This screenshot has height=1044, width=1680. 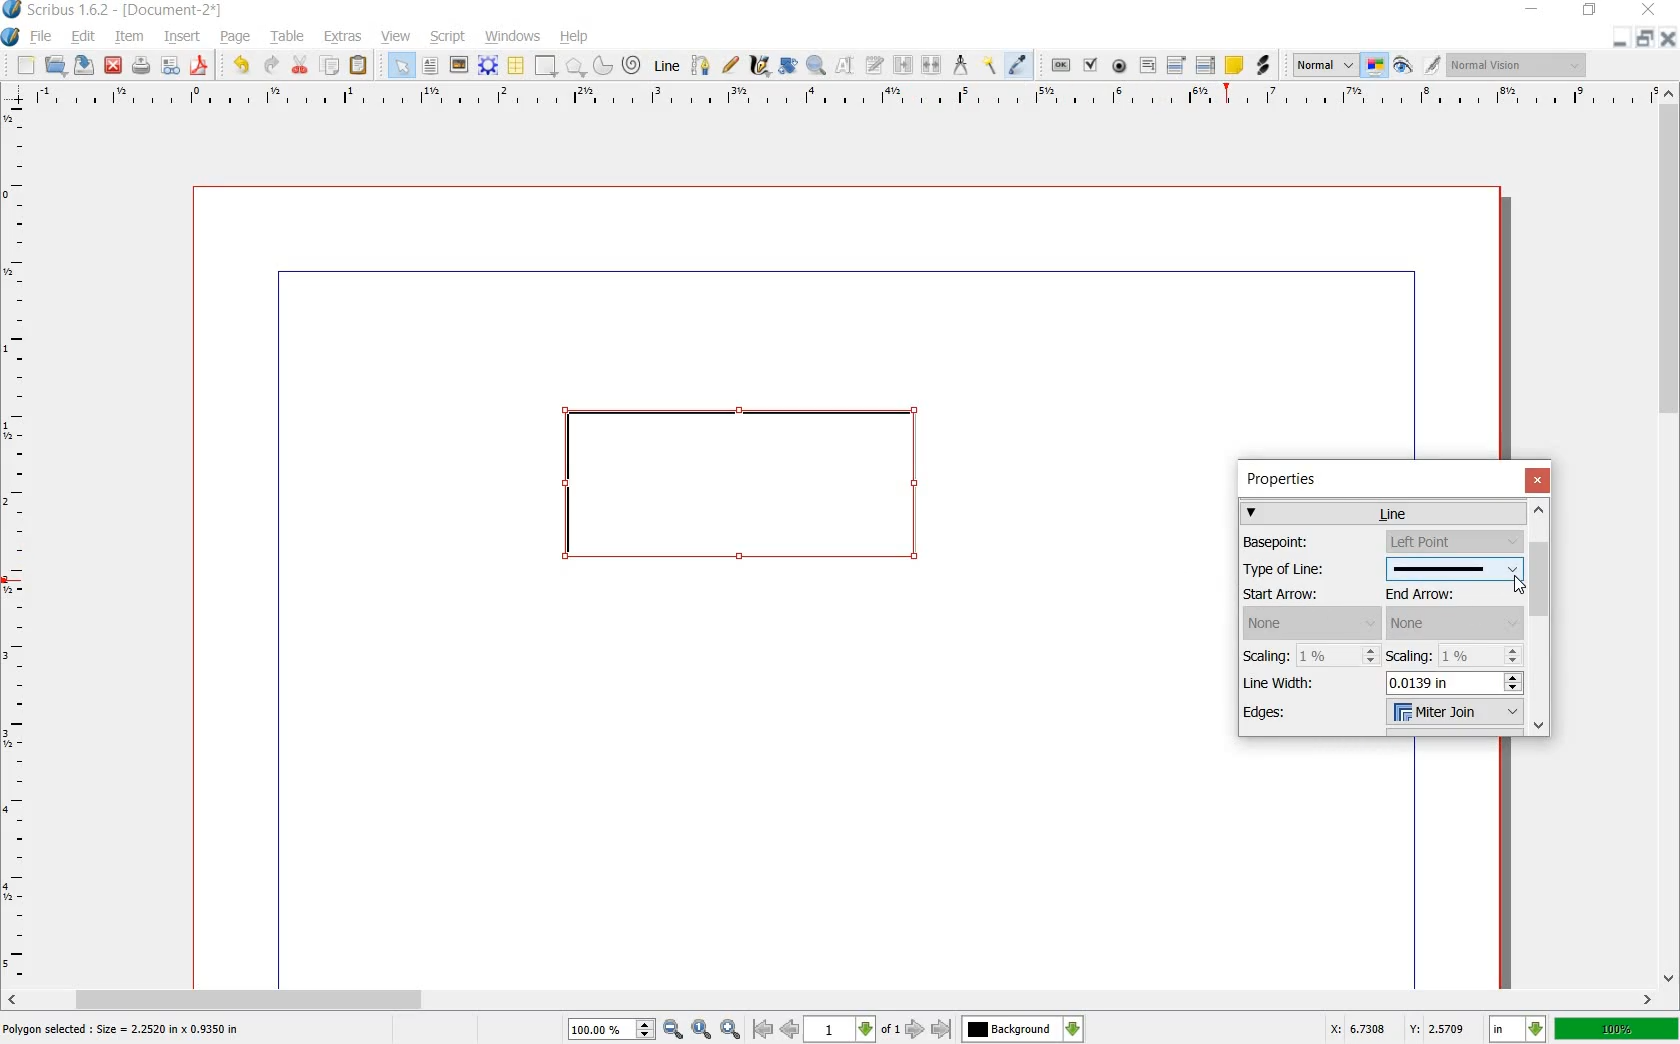 What do you see at coordinates (842, 98) in the screenshot?
I see `RULER` at bounding box center [842, 98].